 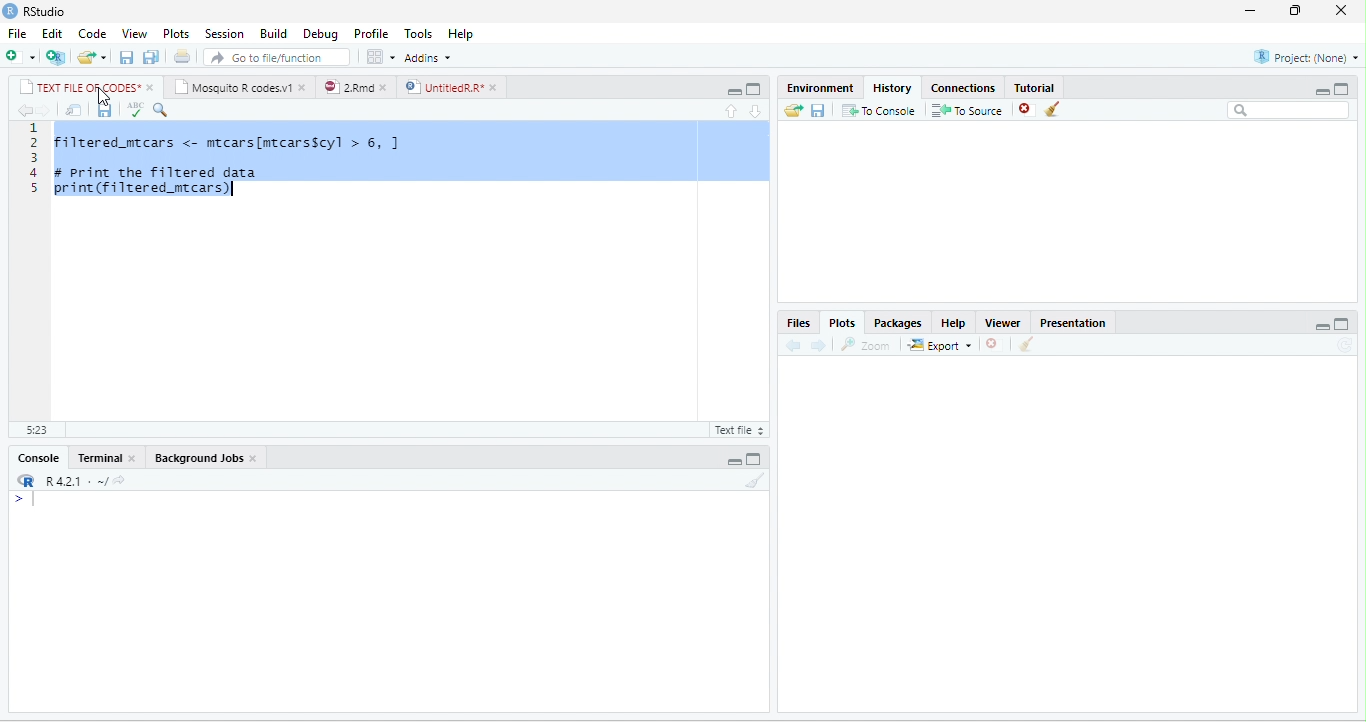 I want to click on View, so click(x=135, y=33).